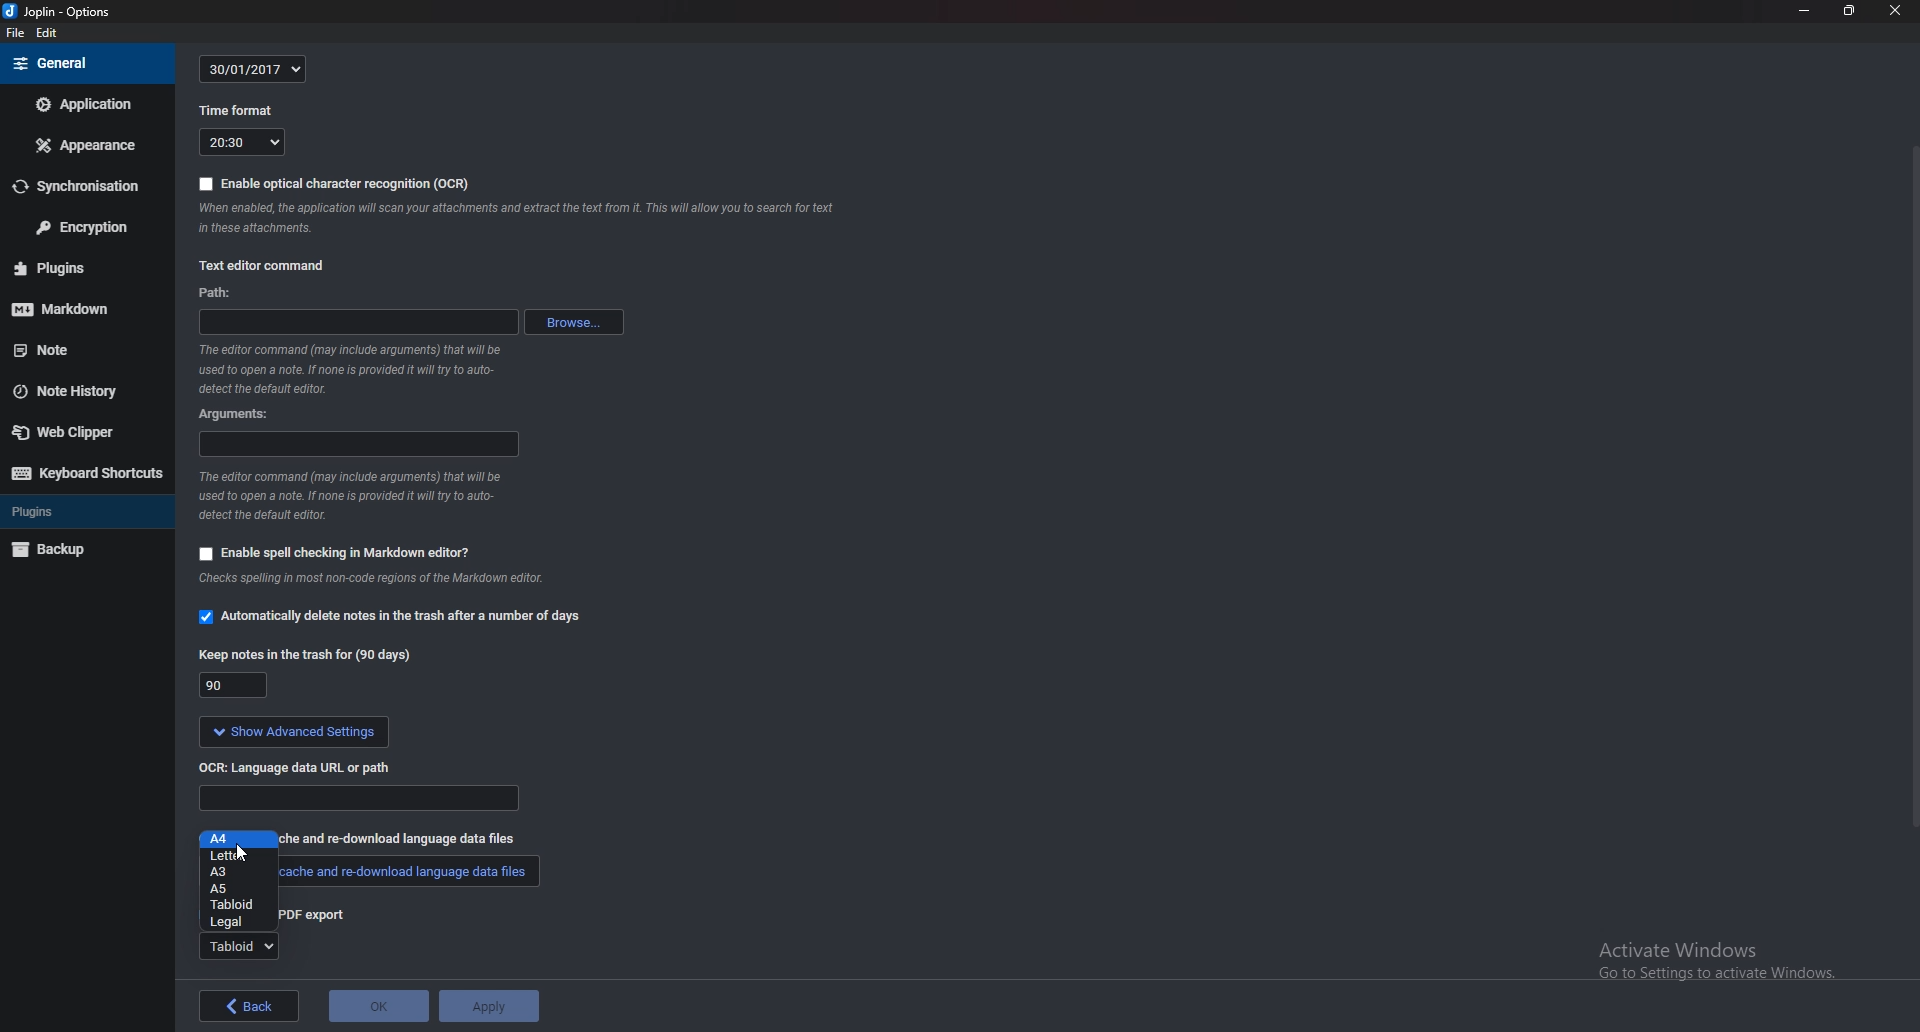 The width and height of the screenshot is (1920, 1032). Describe the element at coordinates (490, 1005) in the screenshot. I see `Apply` at that location.